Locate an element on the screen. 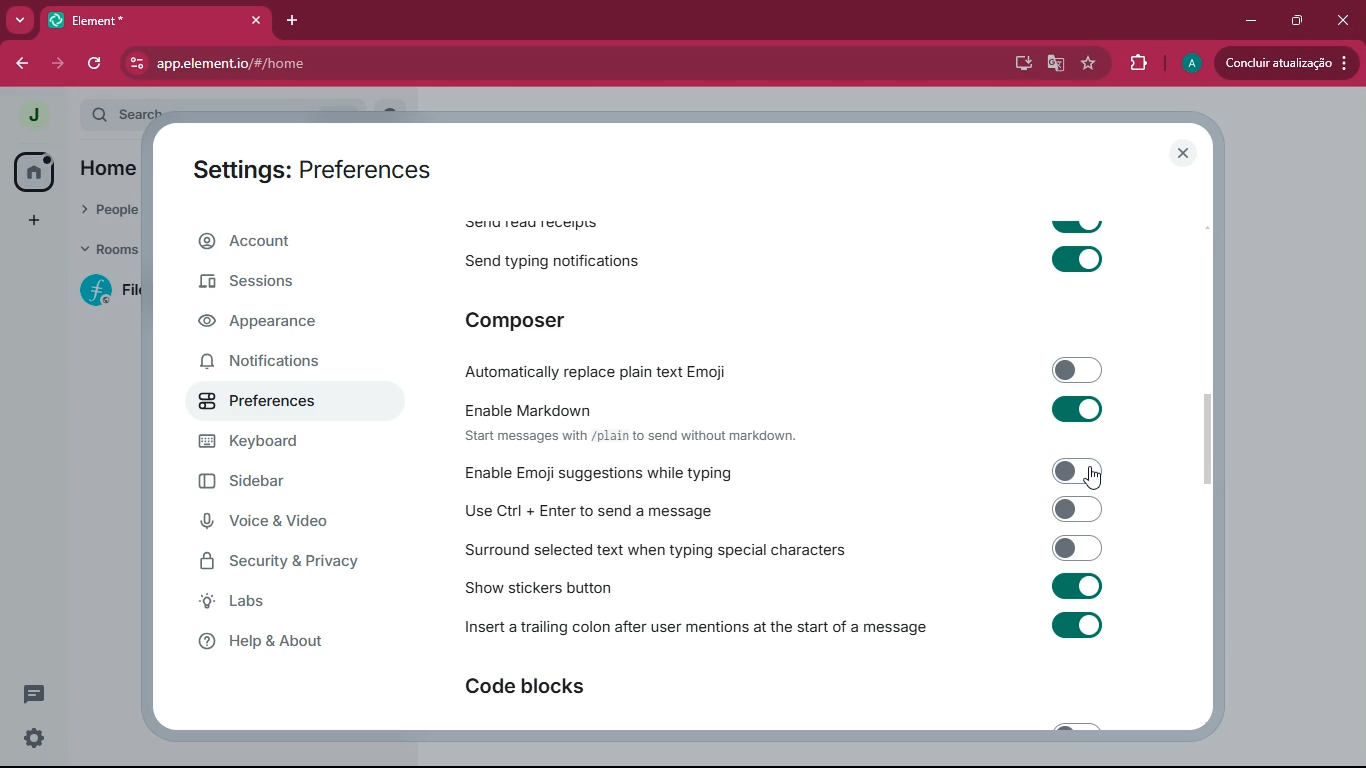 This screenshot has height=768, width=1366. cursor is located at coordinates (1094, 478).